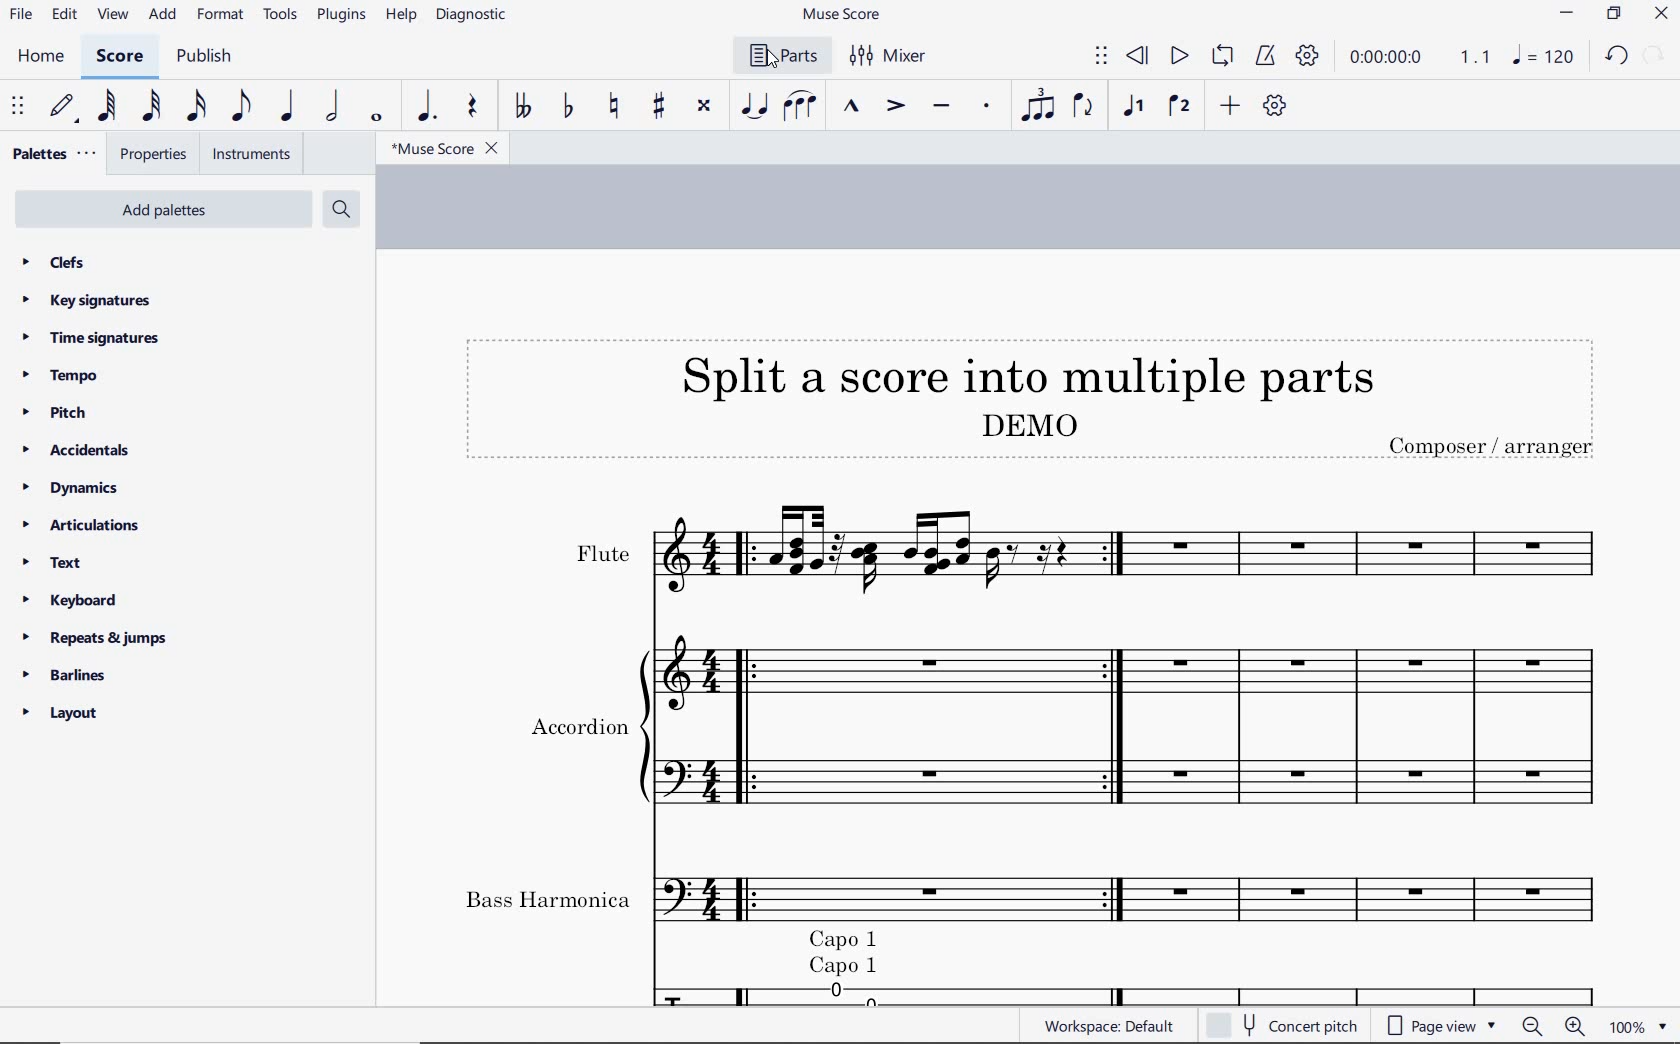 This screenshot has width=1680, height=1044. Describe the element at coordinates (1138, 57) in the screenshot. I see `rewind` at that location.